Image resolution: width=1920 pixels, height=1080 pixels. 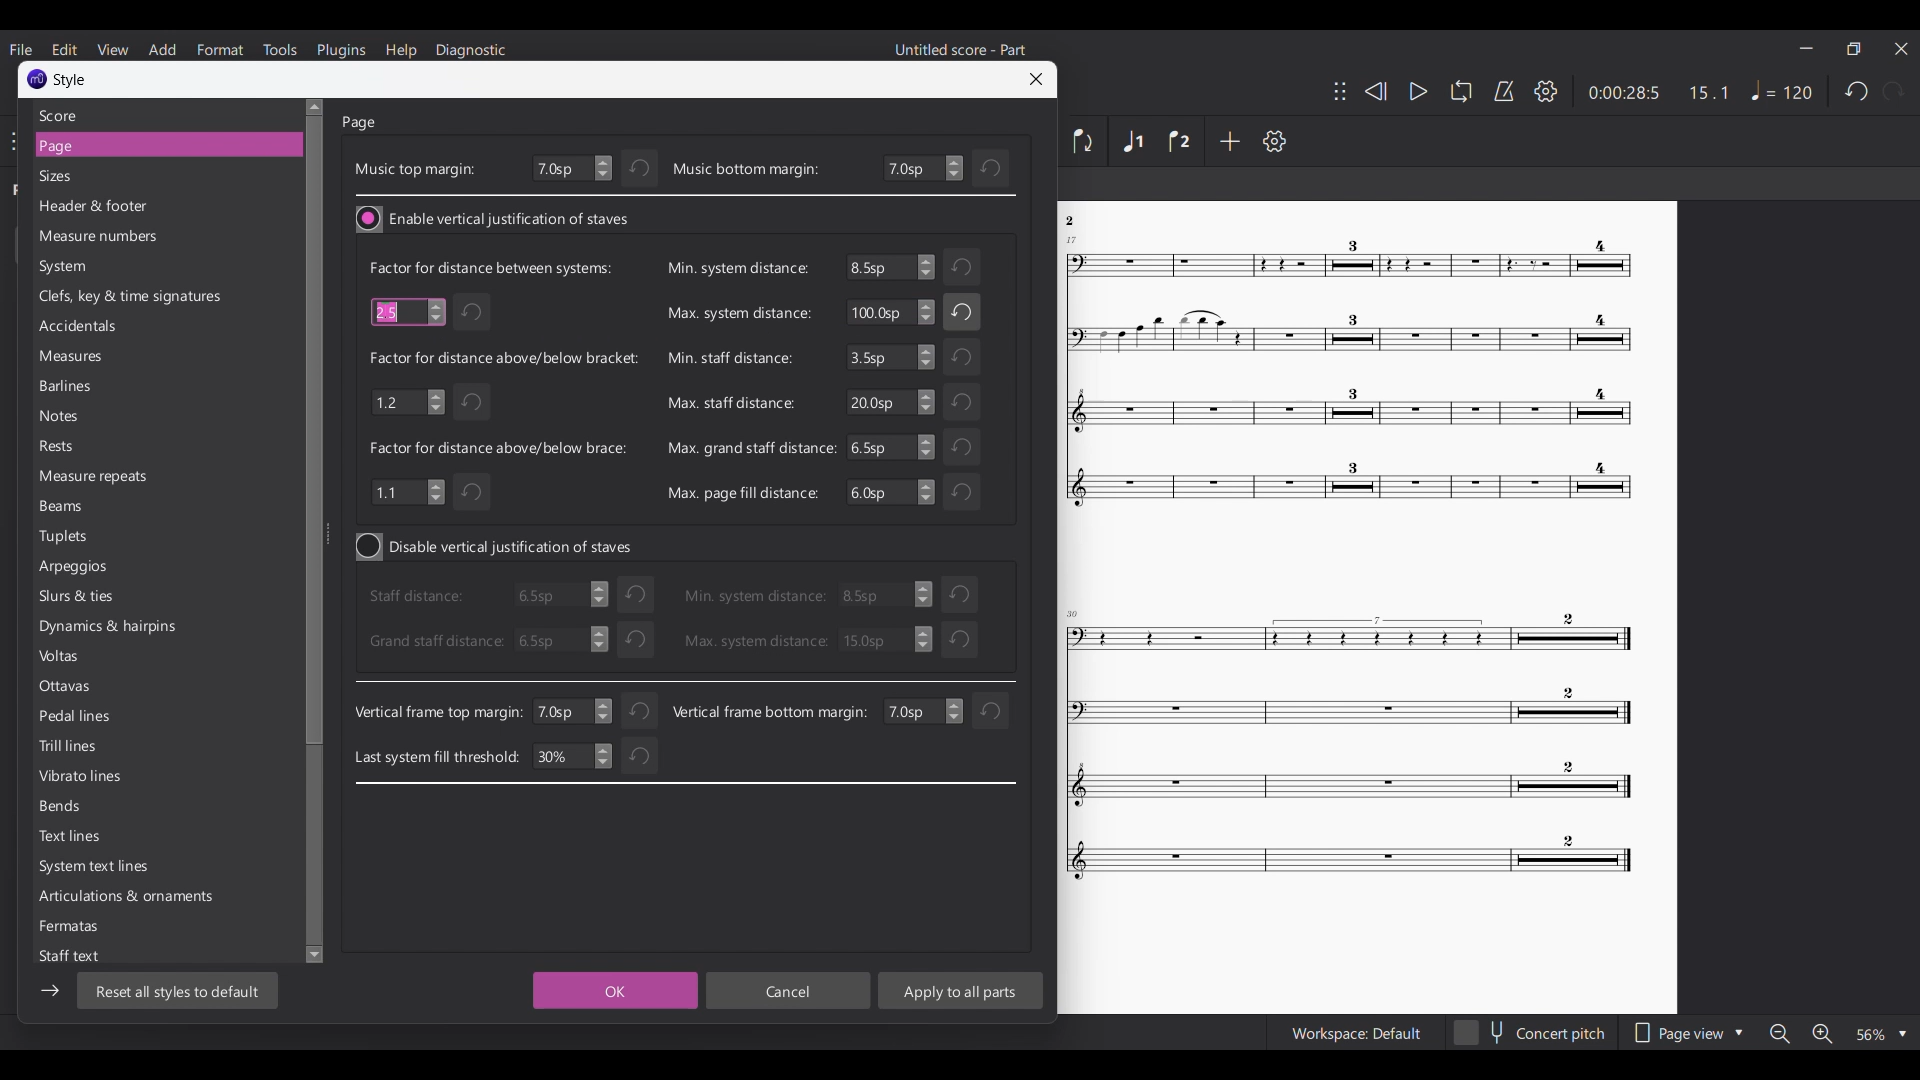 I want to click on 100 sp, so click(x=889, y=314).